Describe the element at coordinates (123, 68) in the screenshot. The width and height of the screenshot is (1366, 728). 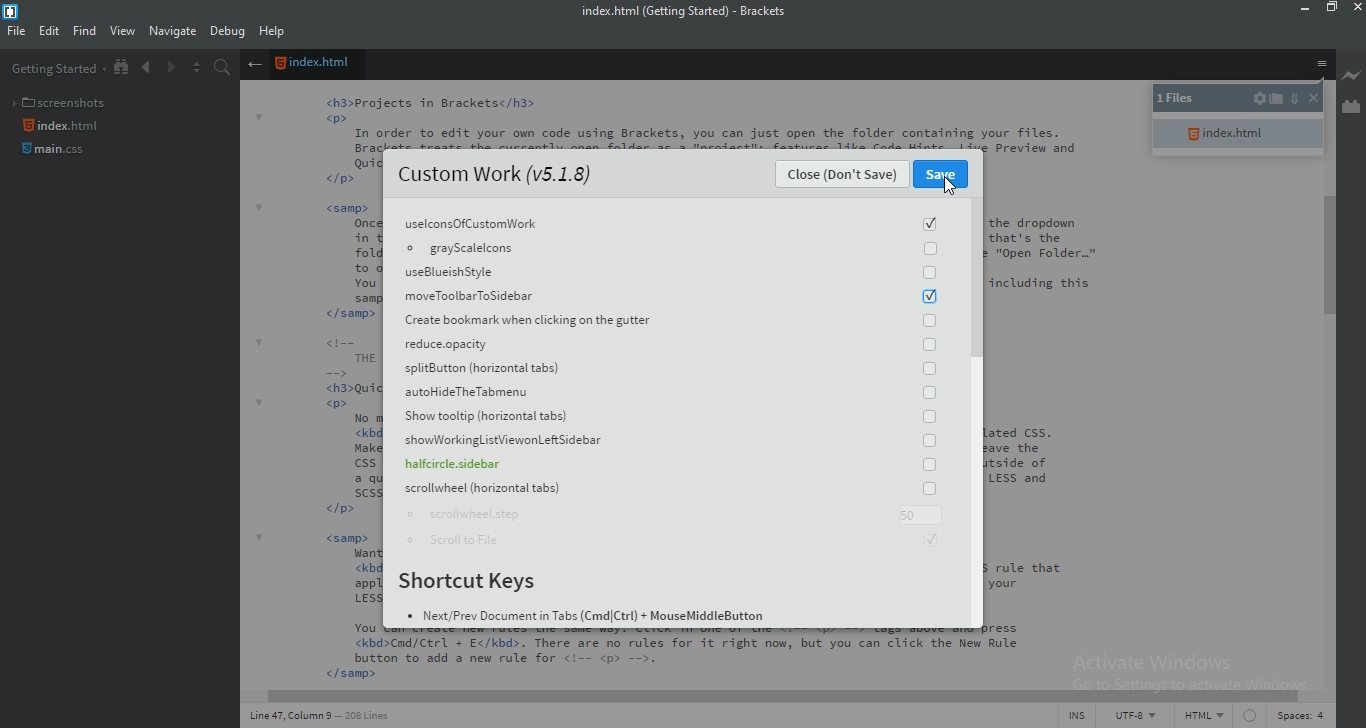
I see `Show file tree` at that location.